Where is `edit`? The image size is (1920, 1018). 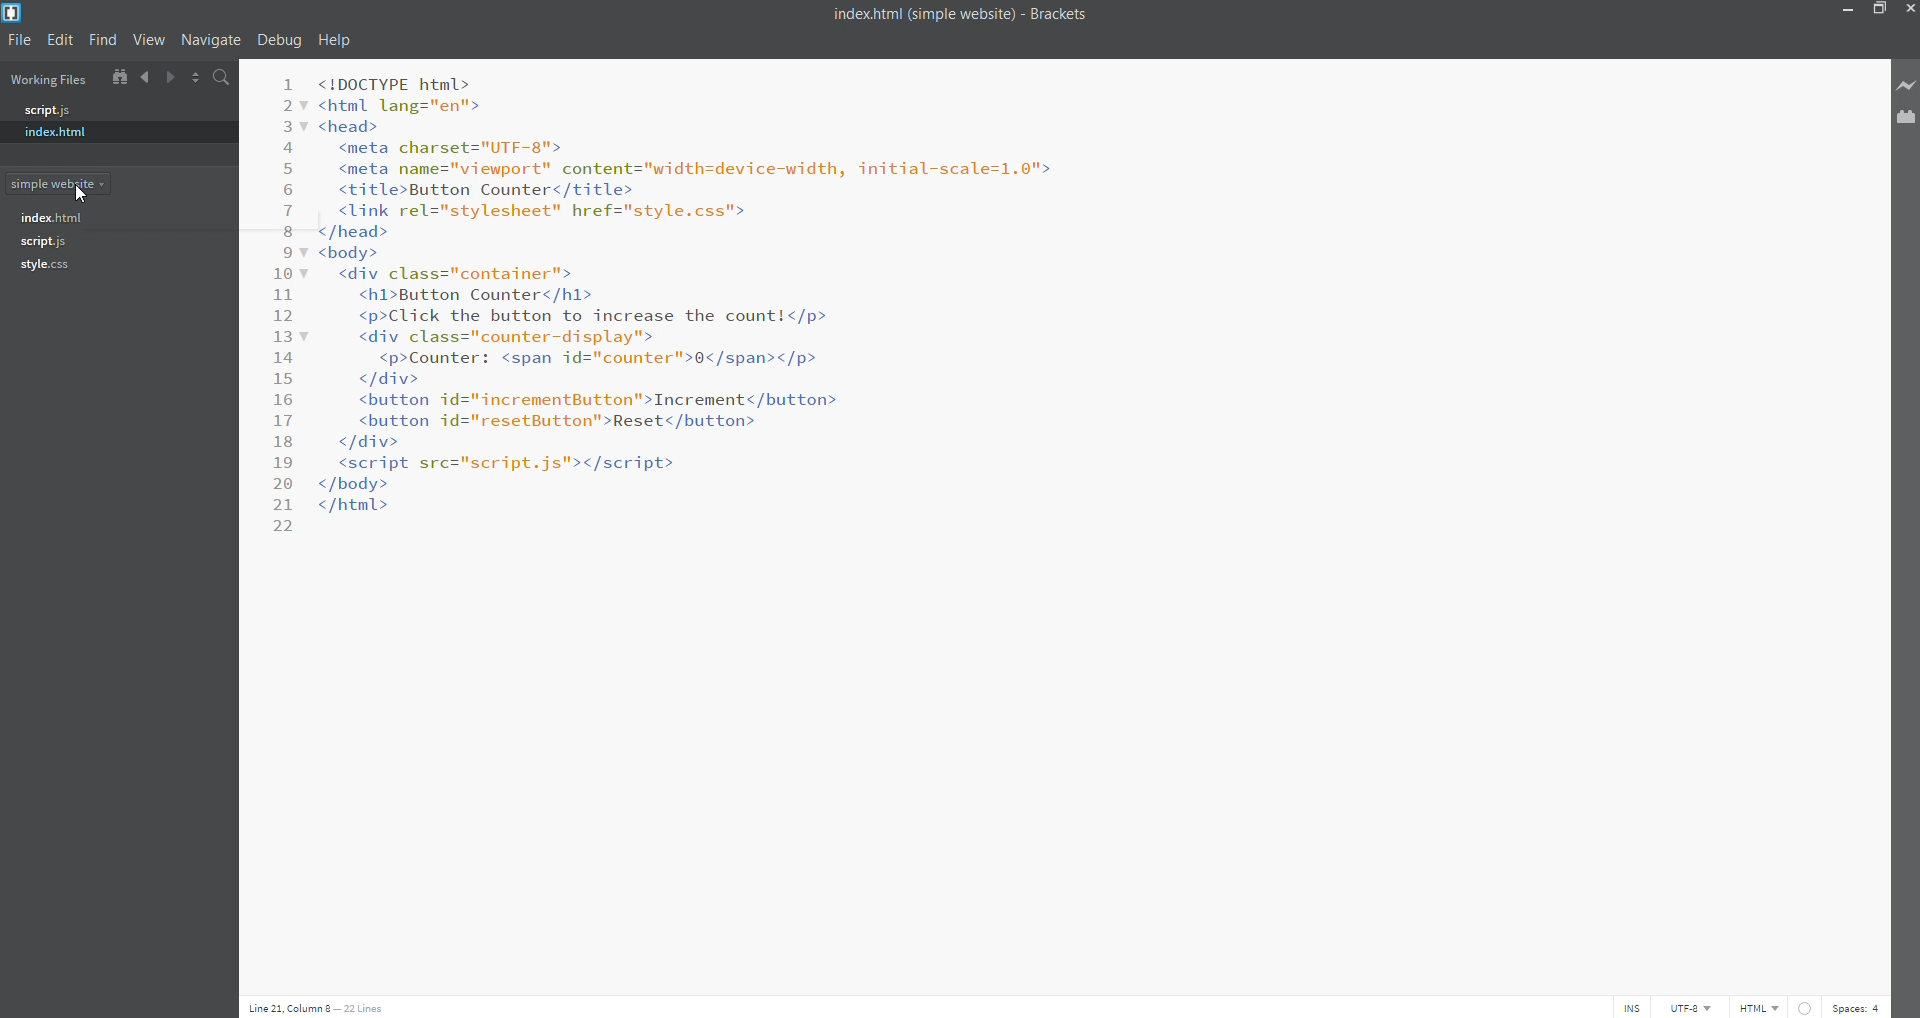
edit is located at coordinates (63, 39).